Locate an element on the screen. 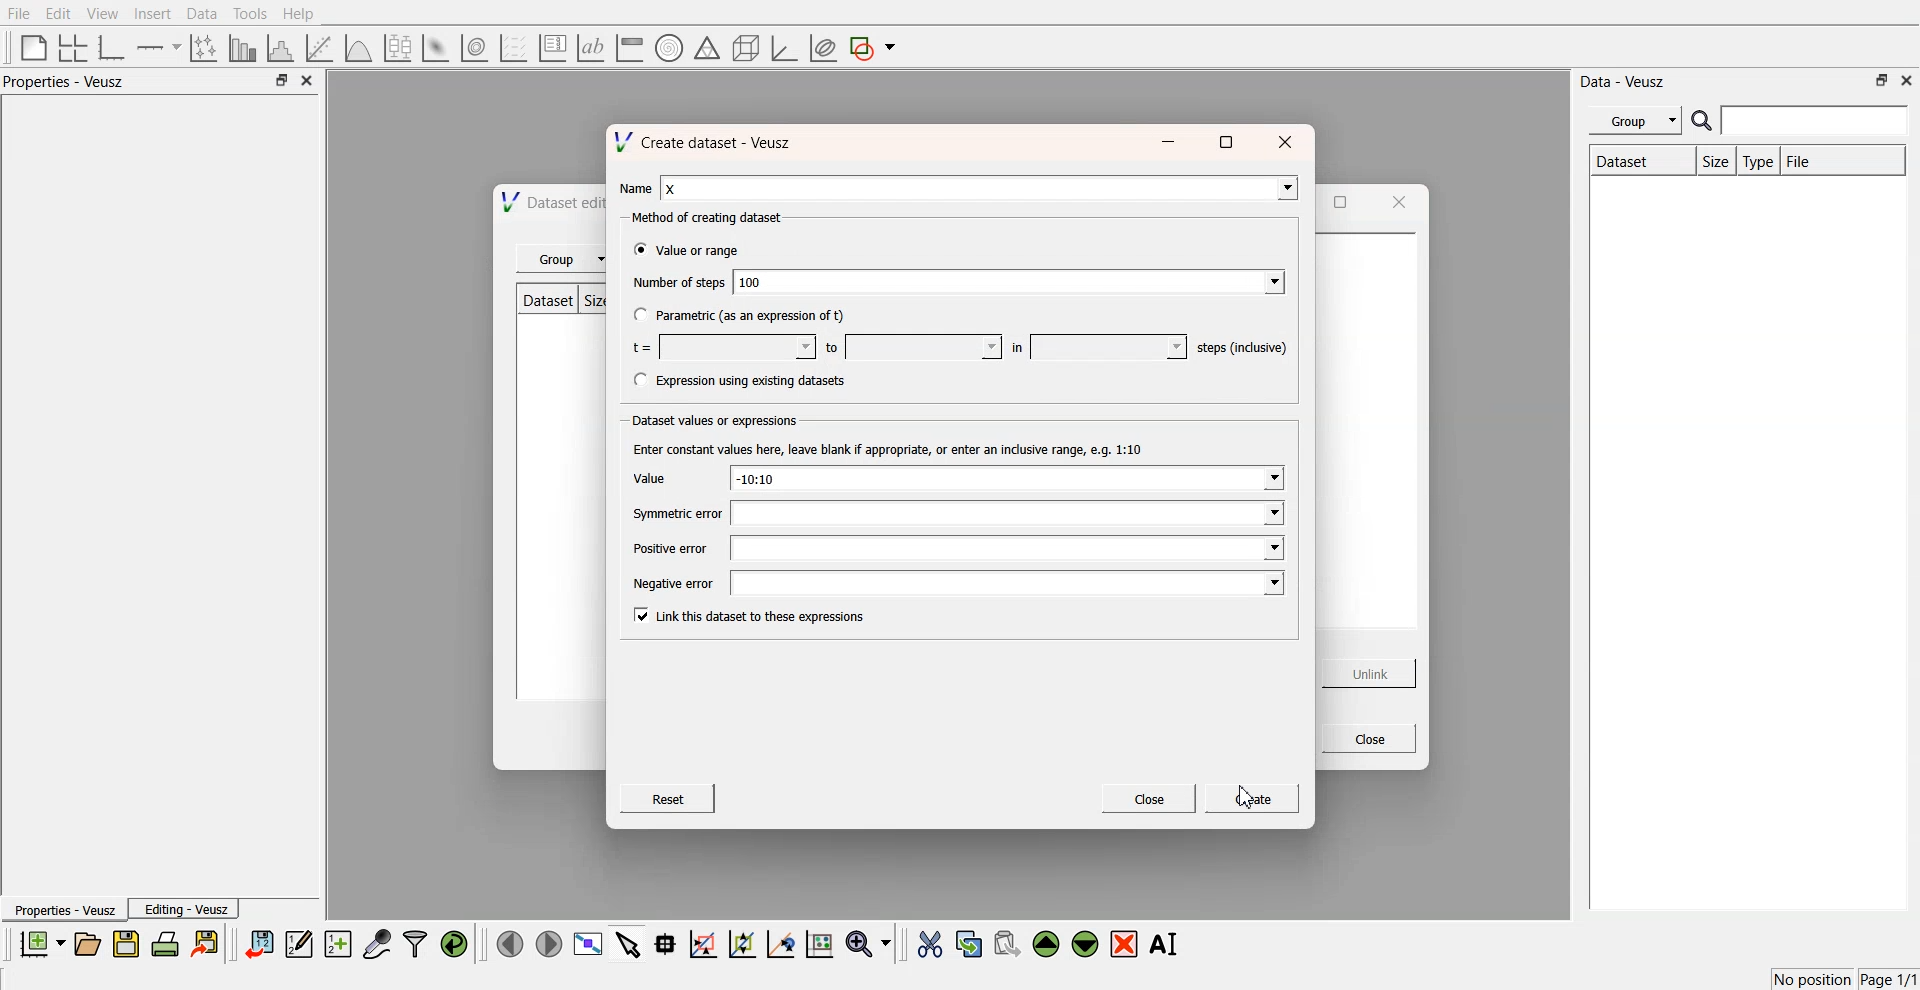  3d shapes is located at coordinates (742, 48).